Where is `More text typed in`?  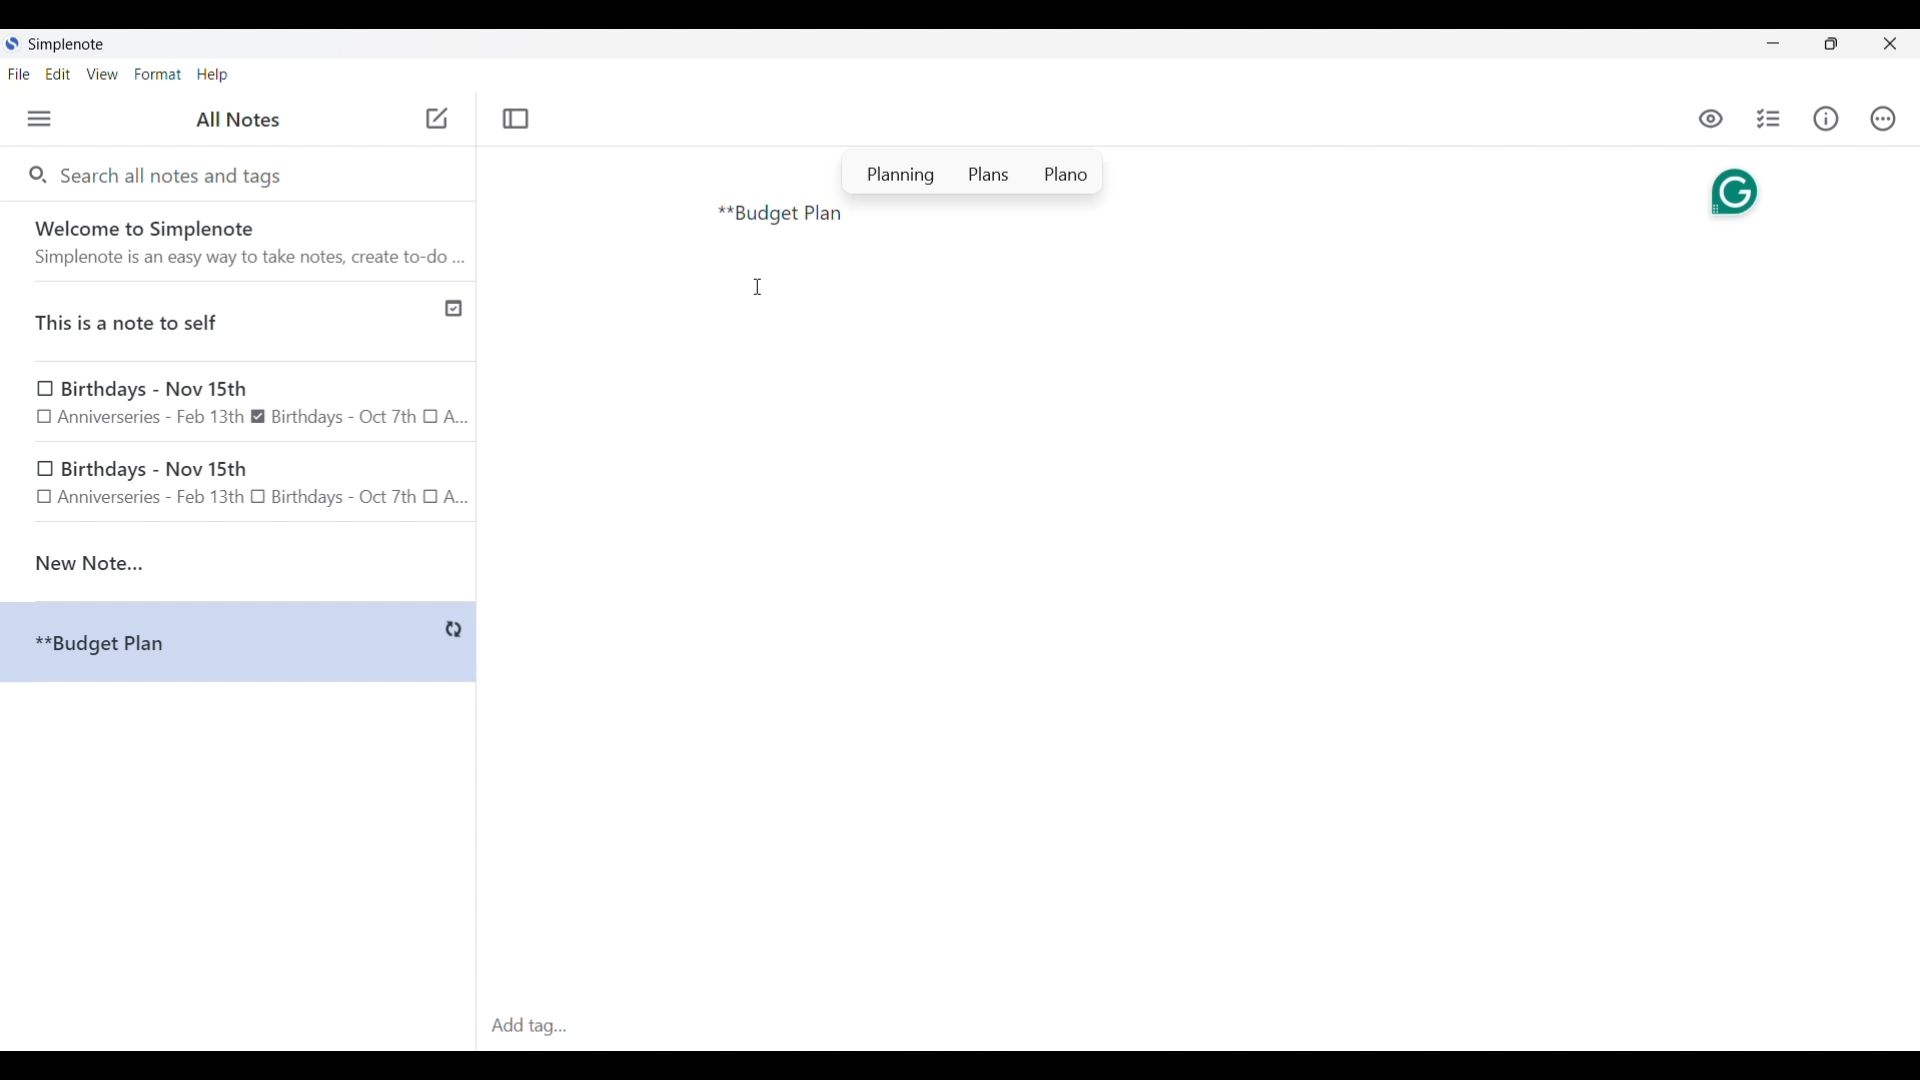
More text typed in is located at coordinates (780, 215).